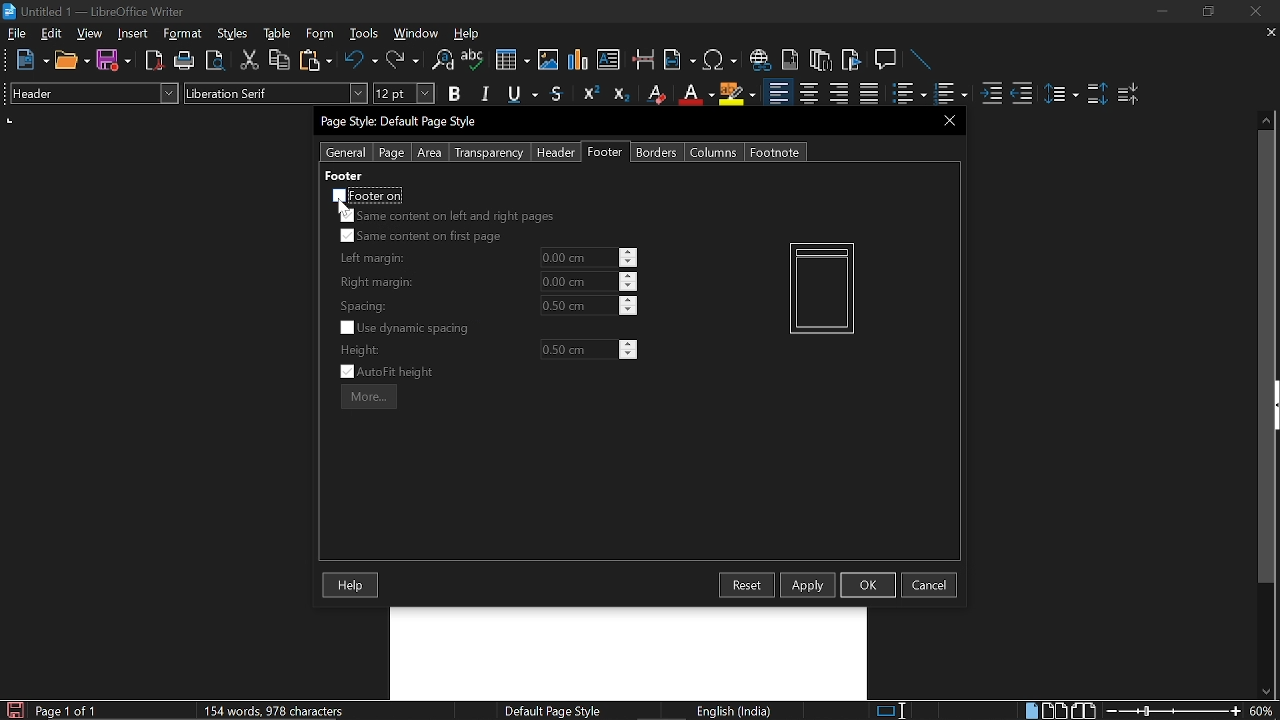  I want to click on Paste, so click(314, 59).